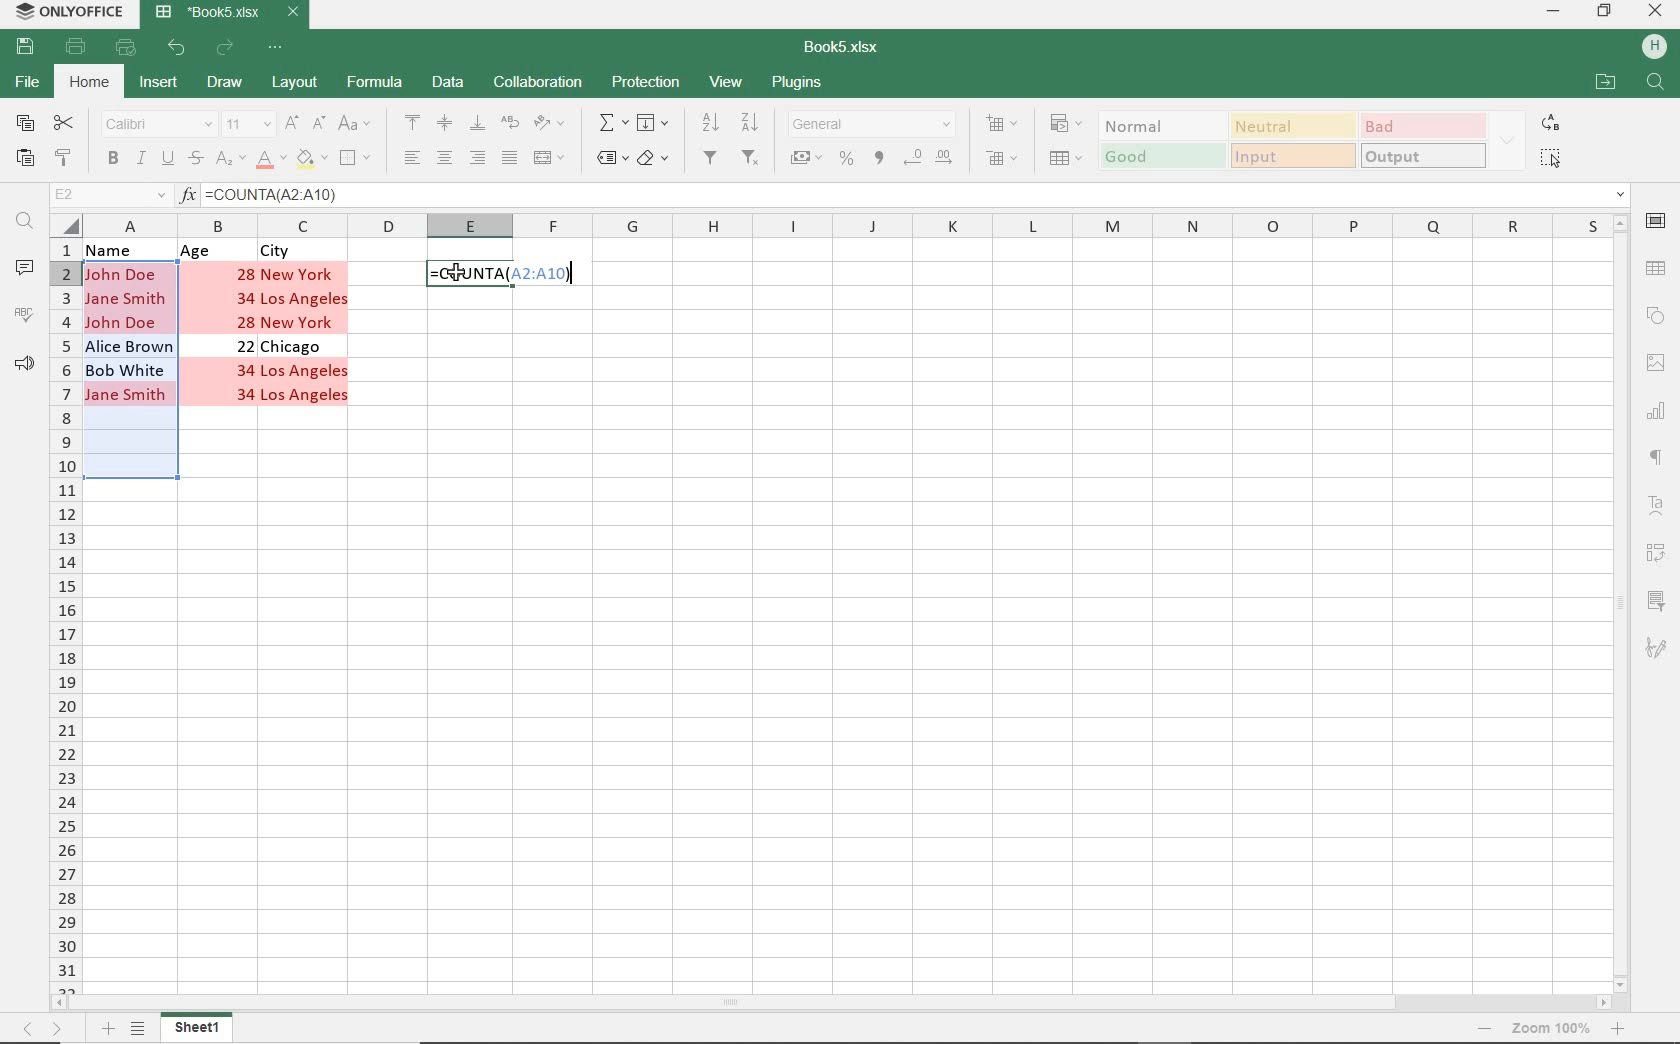 The width and height of the screenshot is (1680, 1044). What do you see at coordinates (158, 125) in the screenshot?
I see `FONT` at bounding box center [158, 125].